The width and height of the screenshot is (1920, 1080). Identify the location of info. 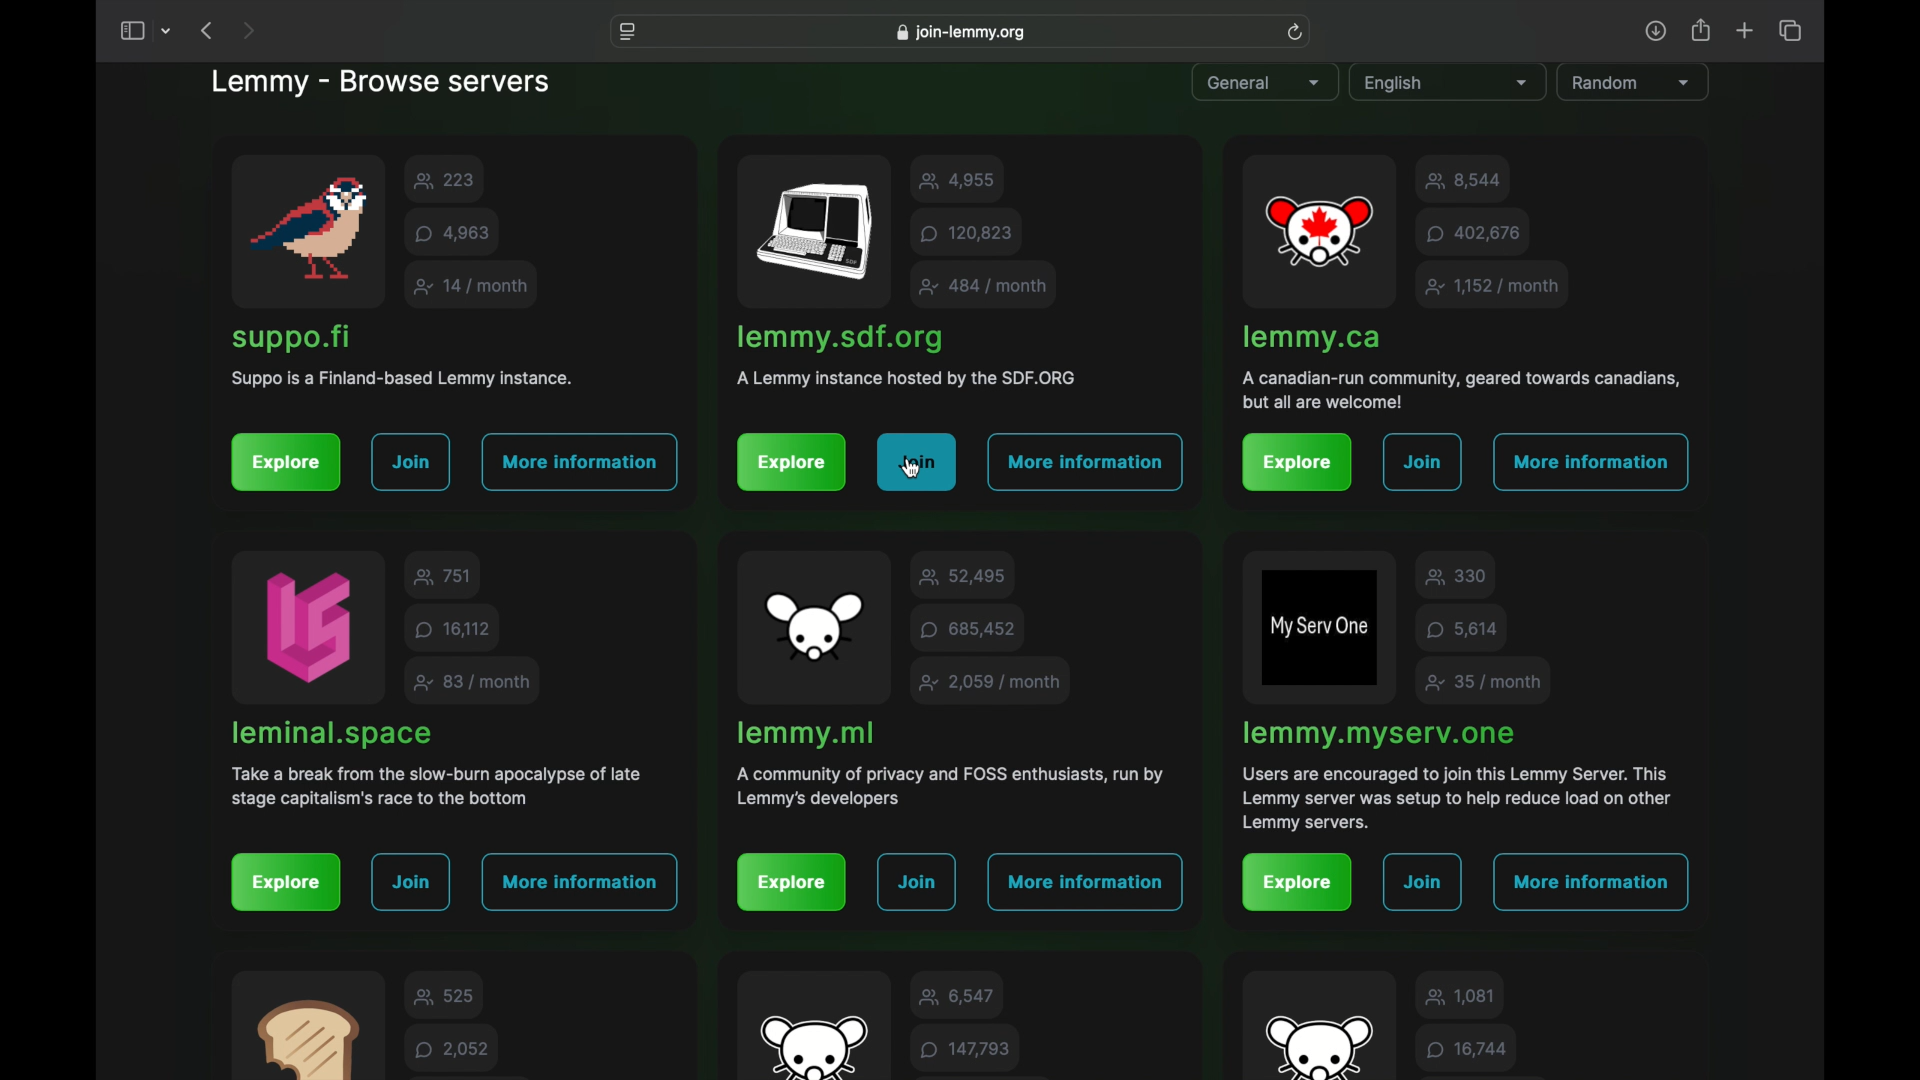
(1458, 798).